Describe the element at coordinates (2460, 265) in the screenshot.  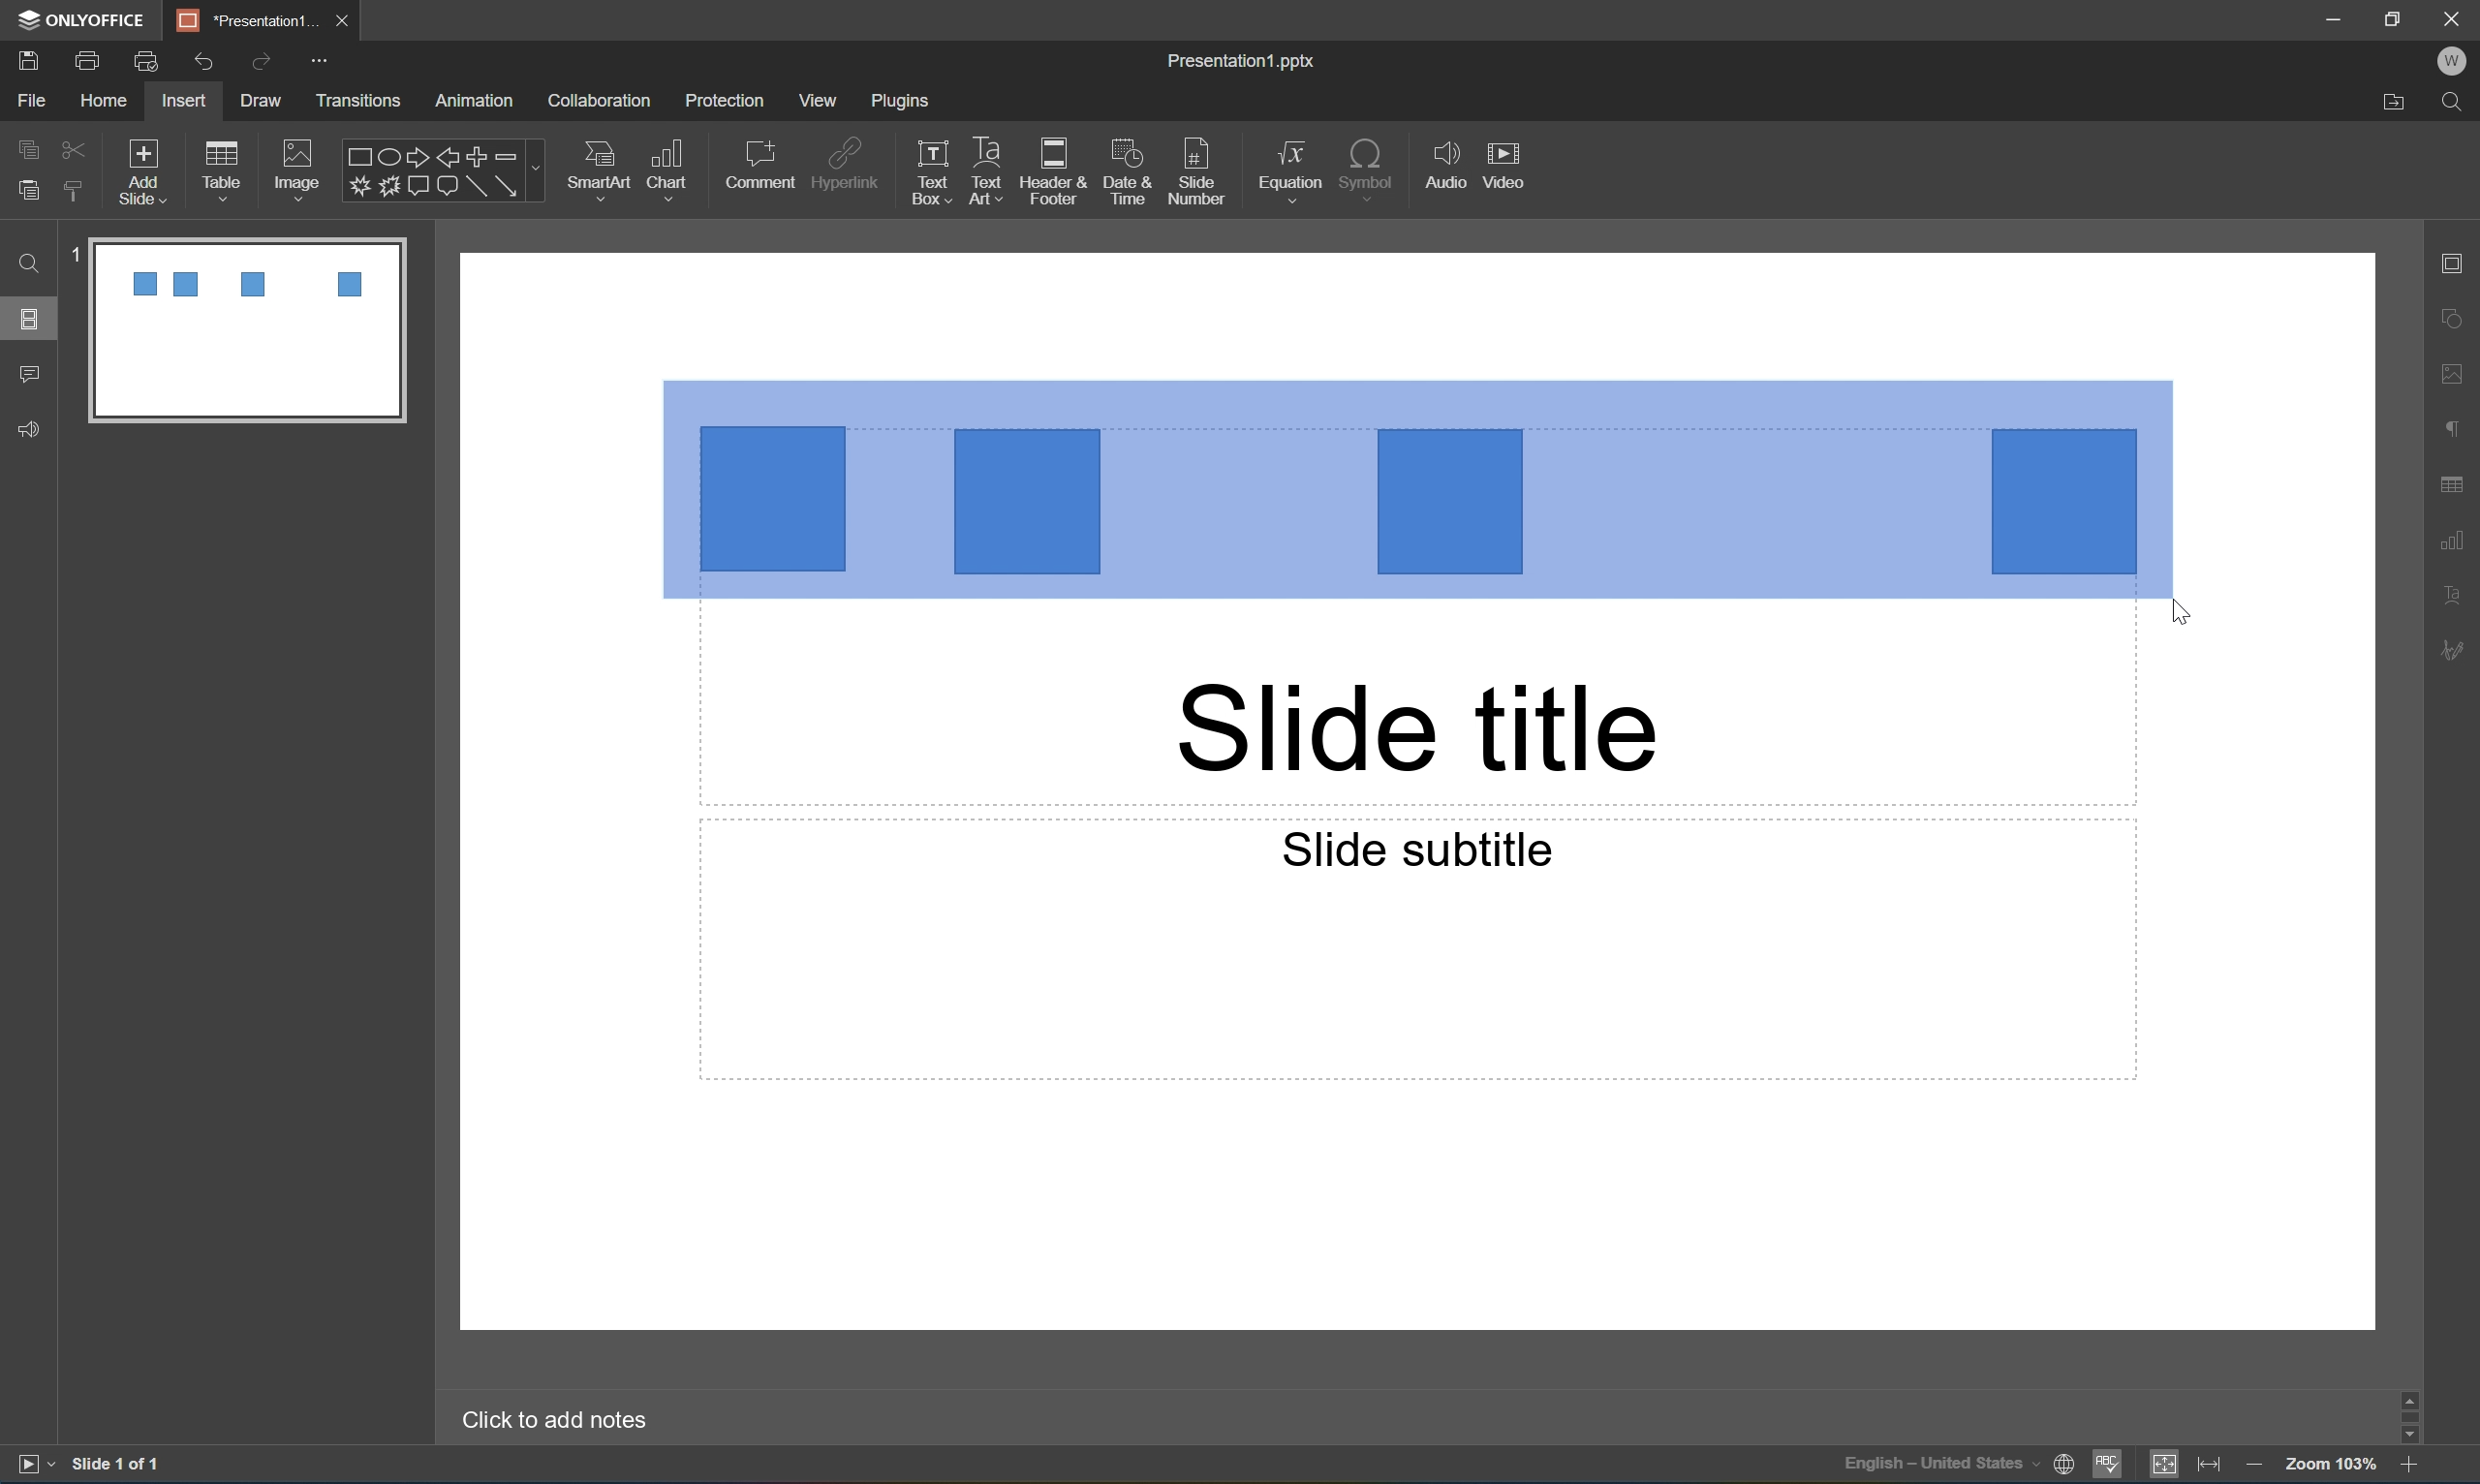
I see `slide settings` at that location.